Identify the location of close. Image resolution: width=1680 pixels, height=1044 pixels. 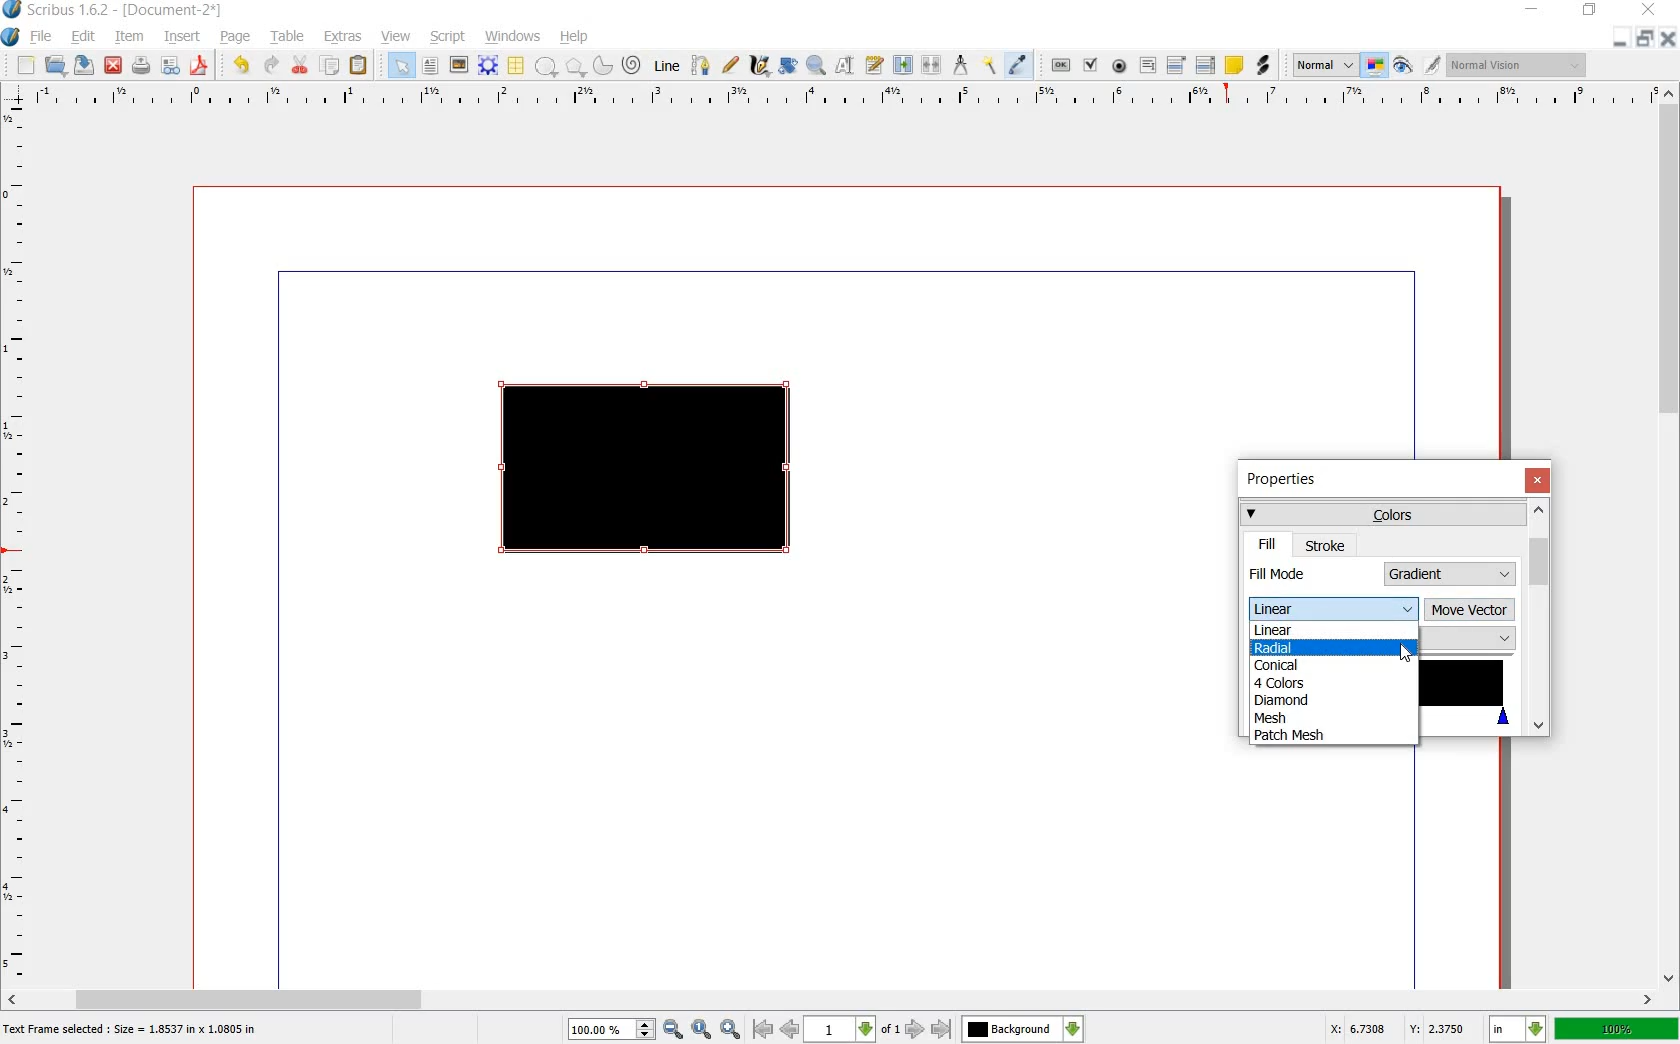
(115, 65).